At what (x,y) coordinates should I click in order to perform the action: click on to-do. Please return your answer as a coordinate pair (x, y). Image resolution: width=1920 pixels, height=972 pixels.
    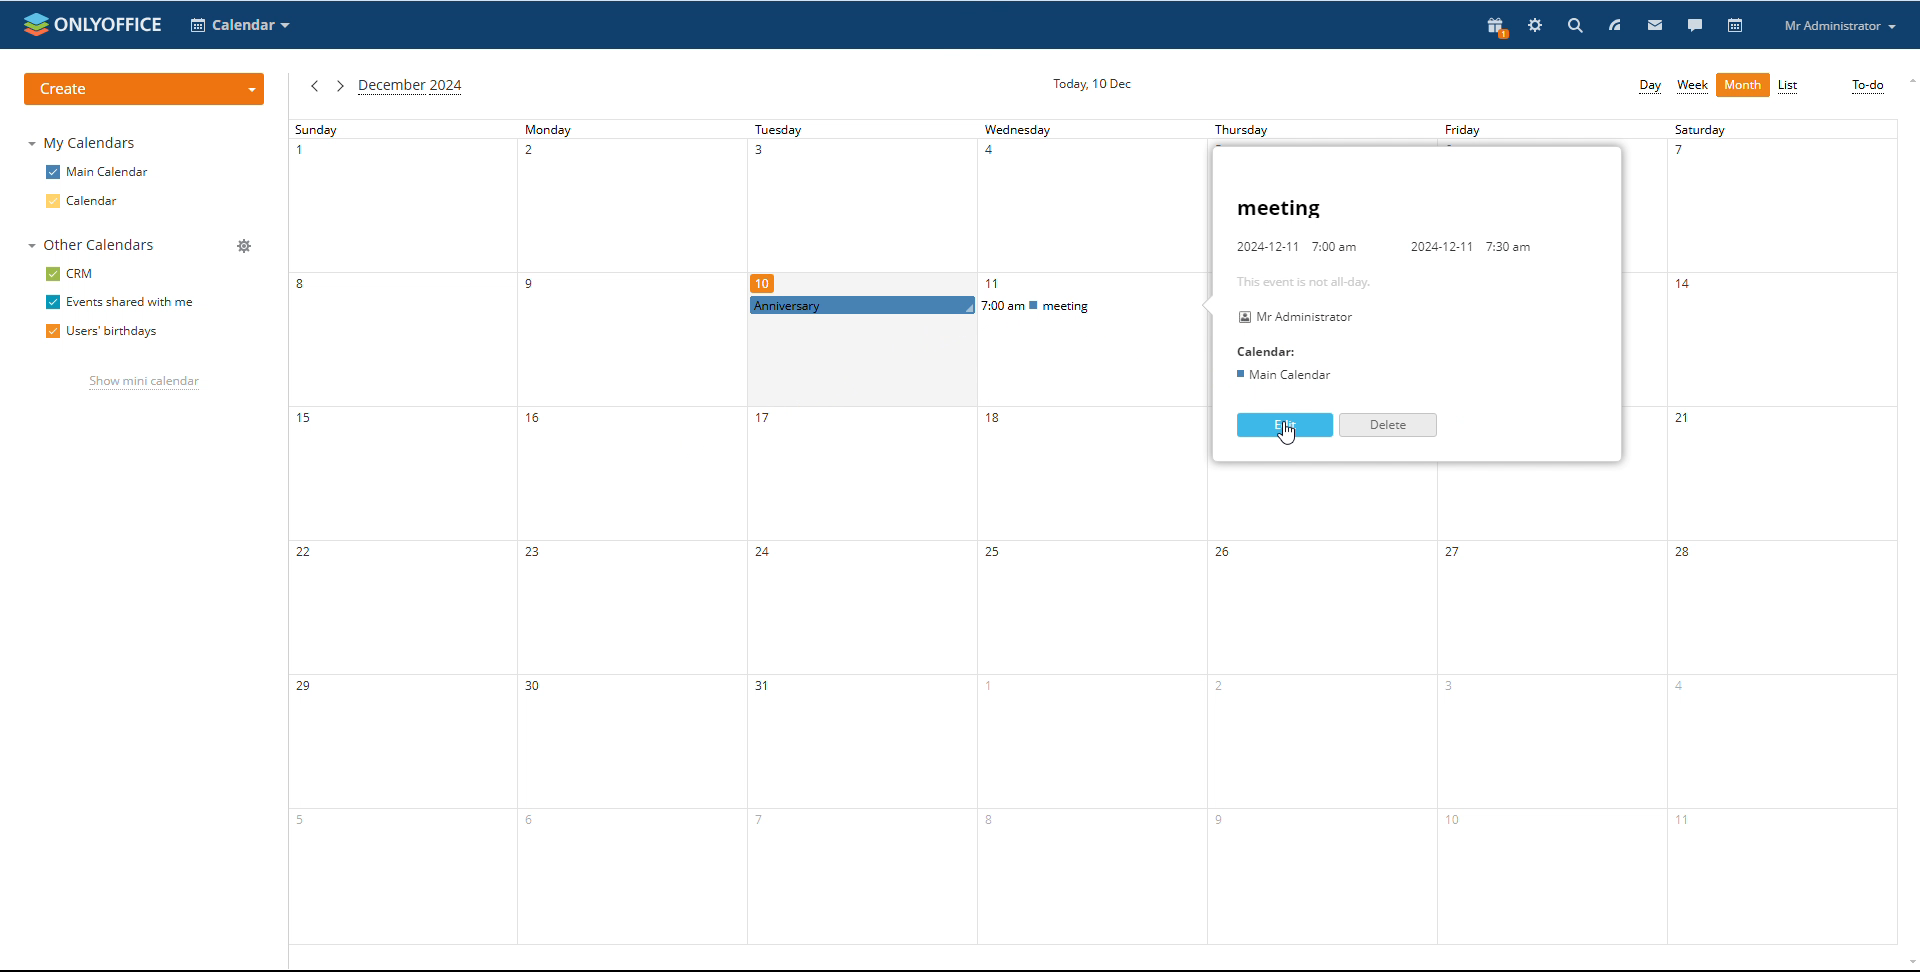
    Looking at the image, I should click on (1868, 86).